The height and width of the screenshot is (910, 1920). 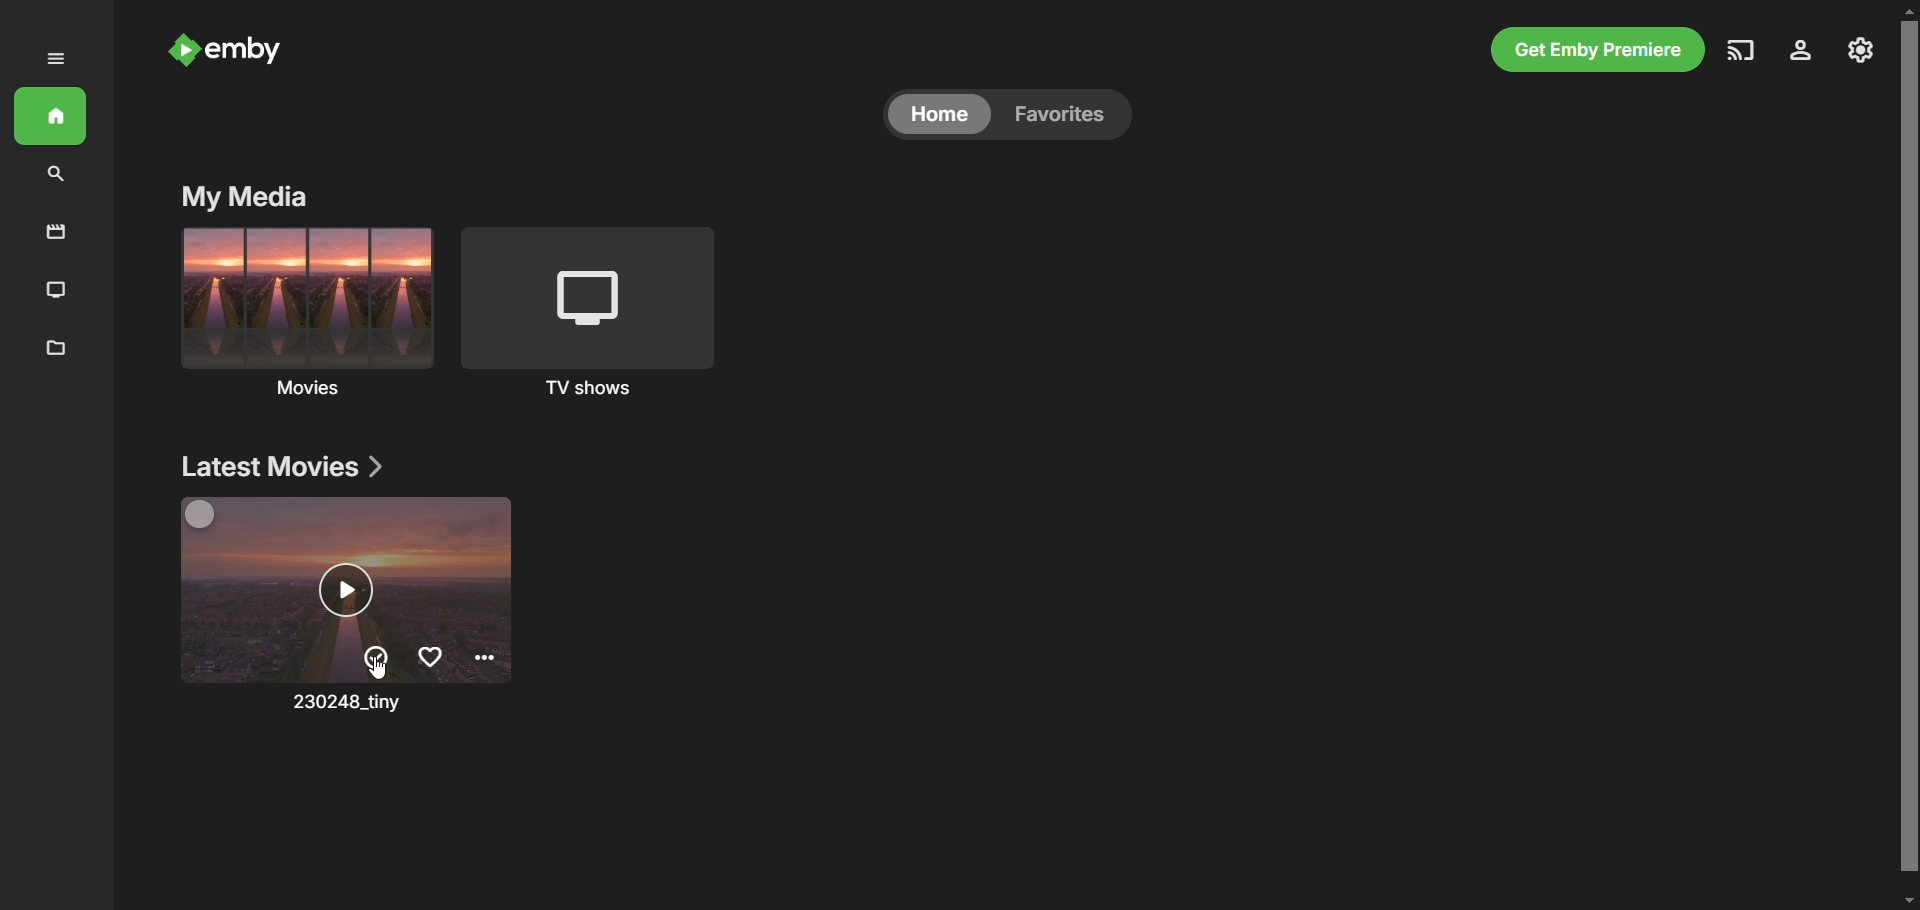 What do you see at coordinates (58, 175) in the screenshot?
I see `search` at bounding box center [58, 175].